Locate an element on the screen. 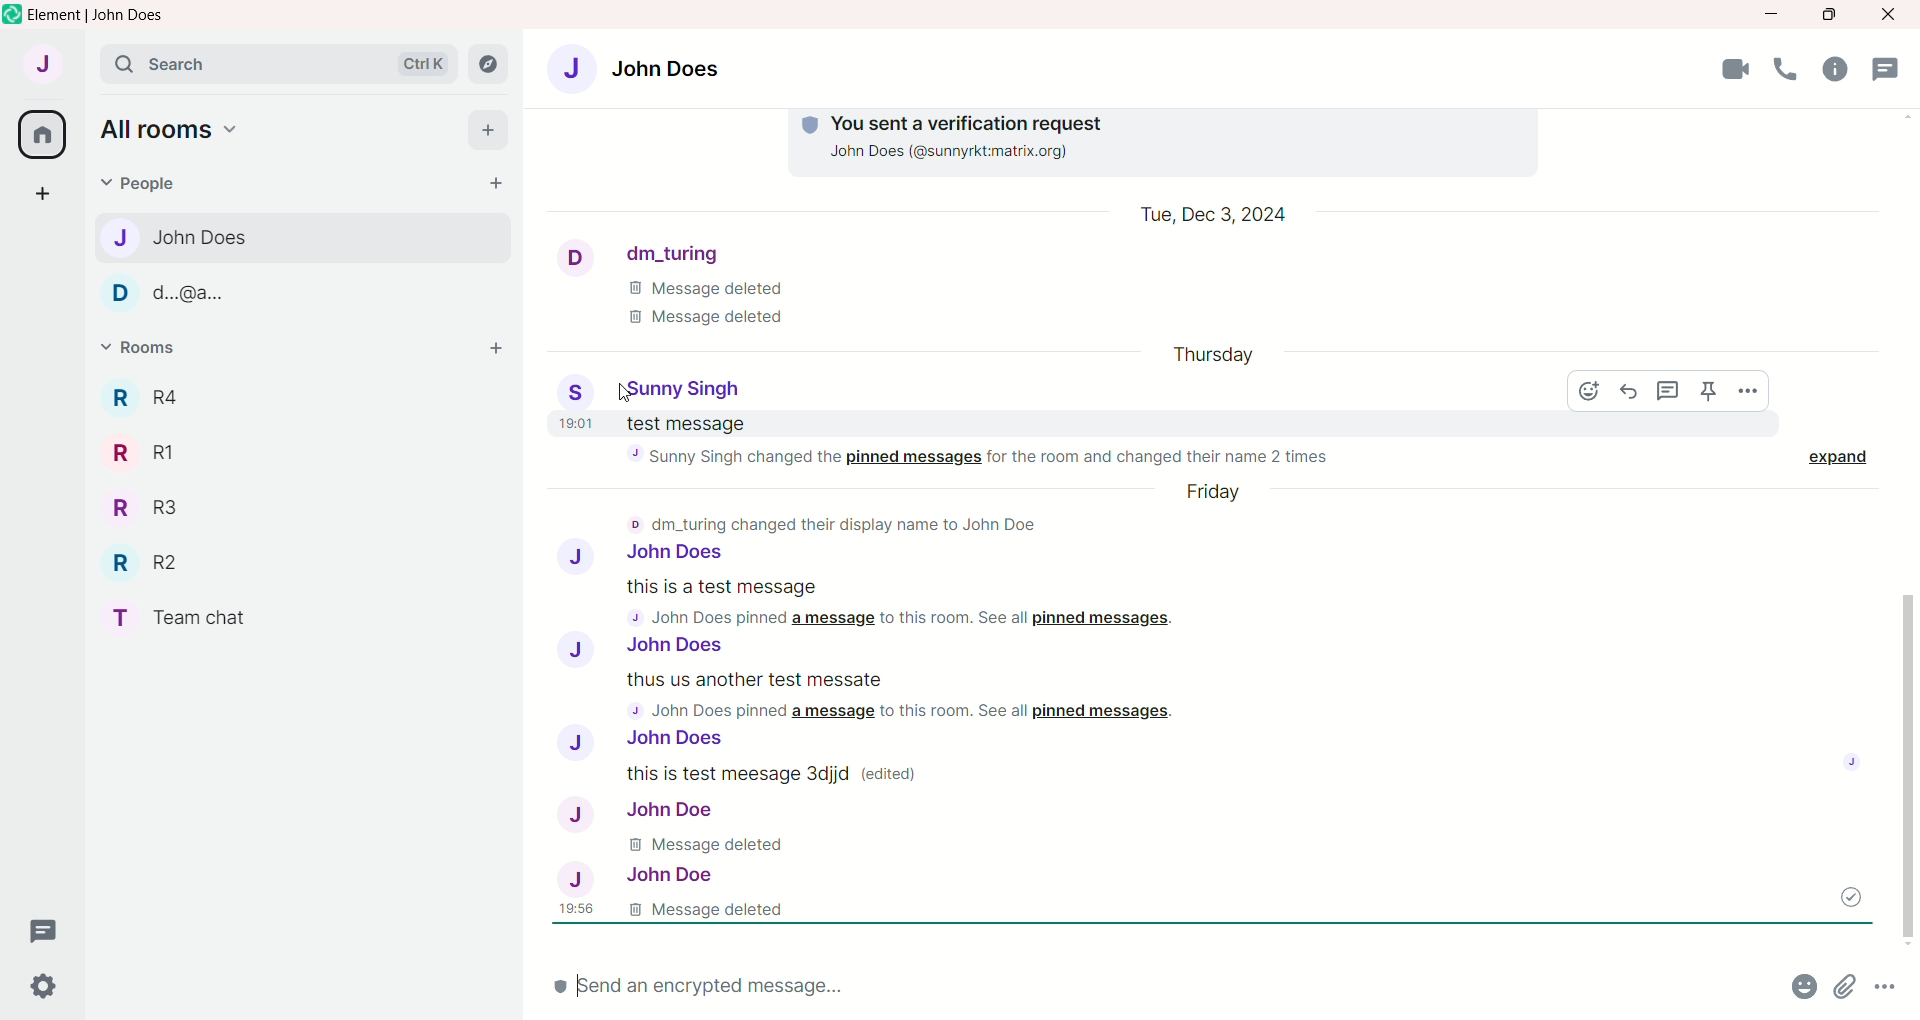  add is located at coordinates (490, 351).